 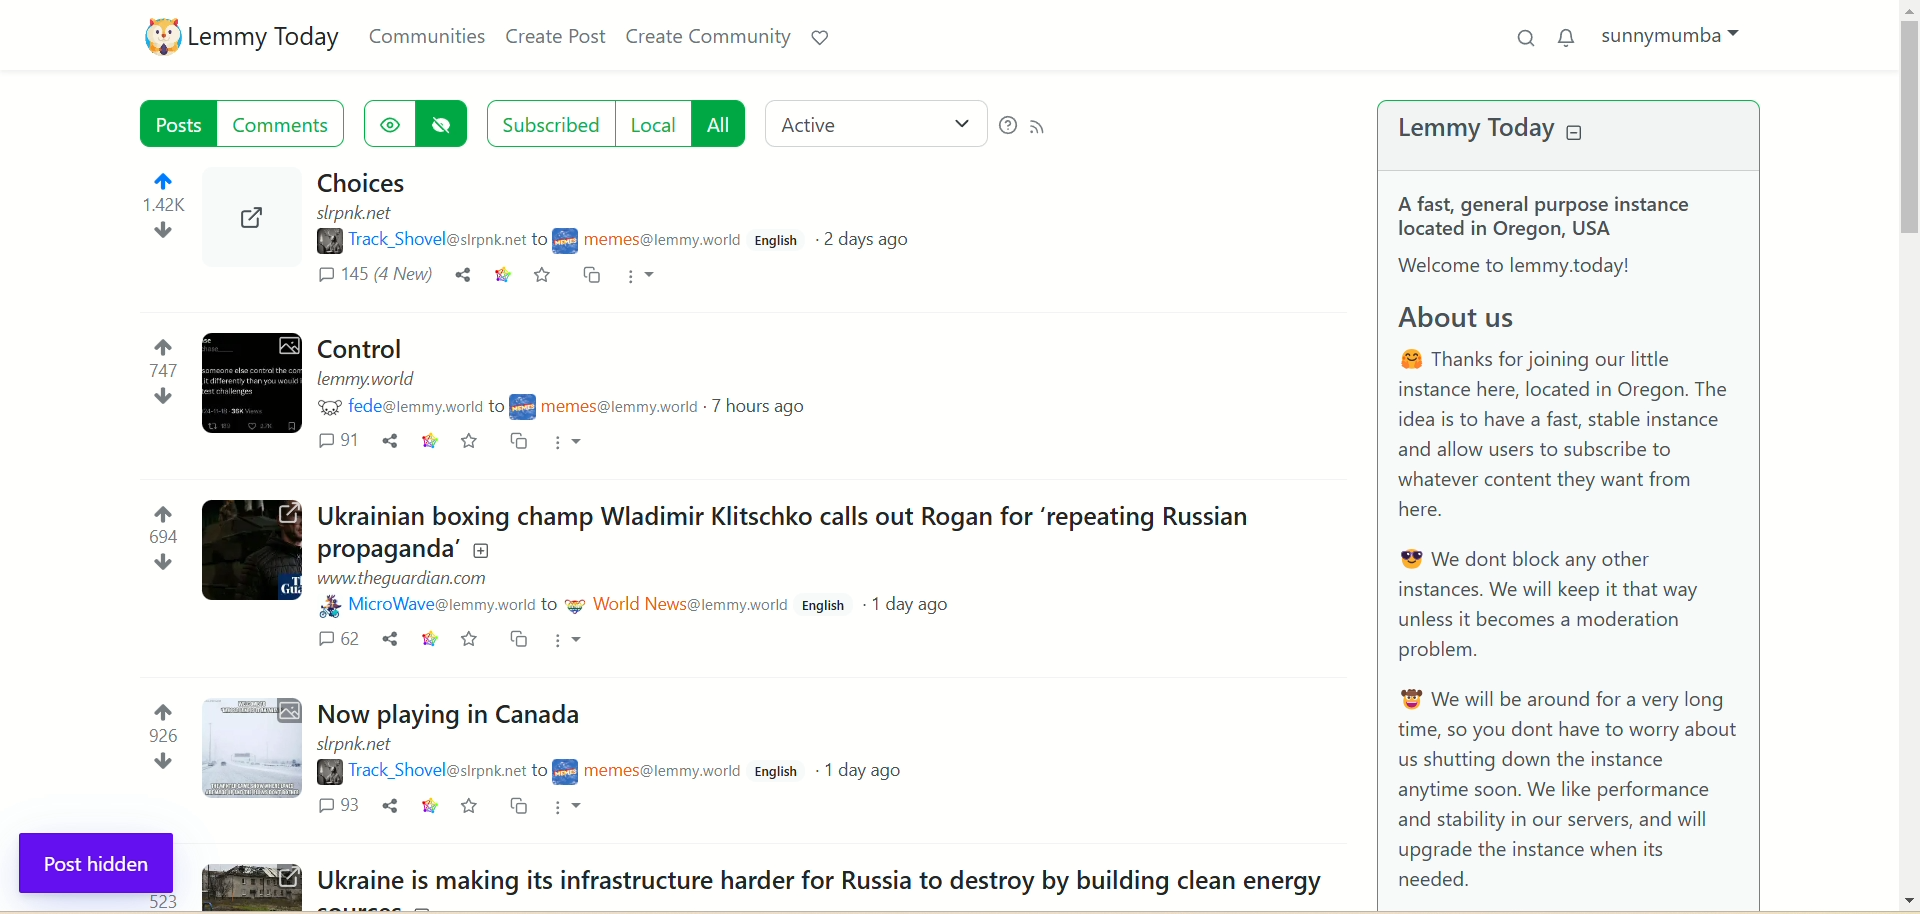 I want to click on link, so click(x=430, y=805).